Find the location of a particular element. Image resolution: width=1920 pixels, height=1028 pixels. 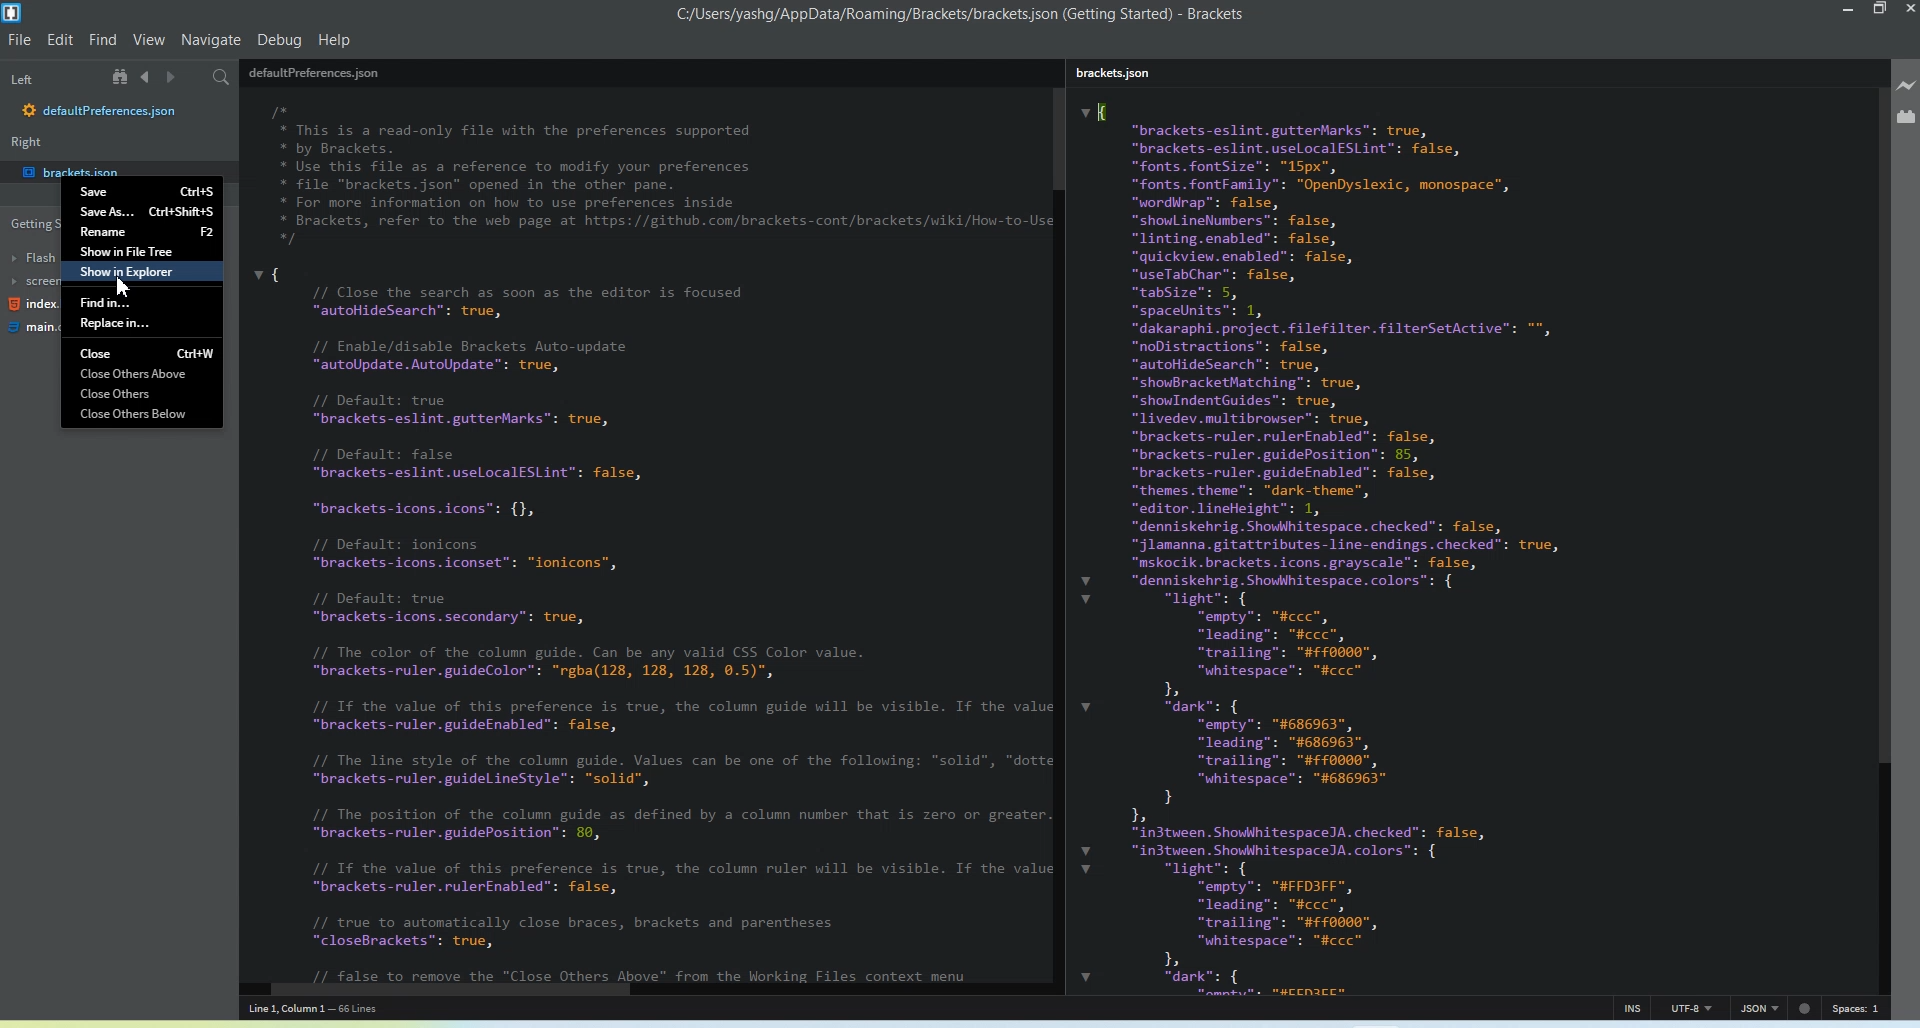

cursor is located at coordinates (123, 288).